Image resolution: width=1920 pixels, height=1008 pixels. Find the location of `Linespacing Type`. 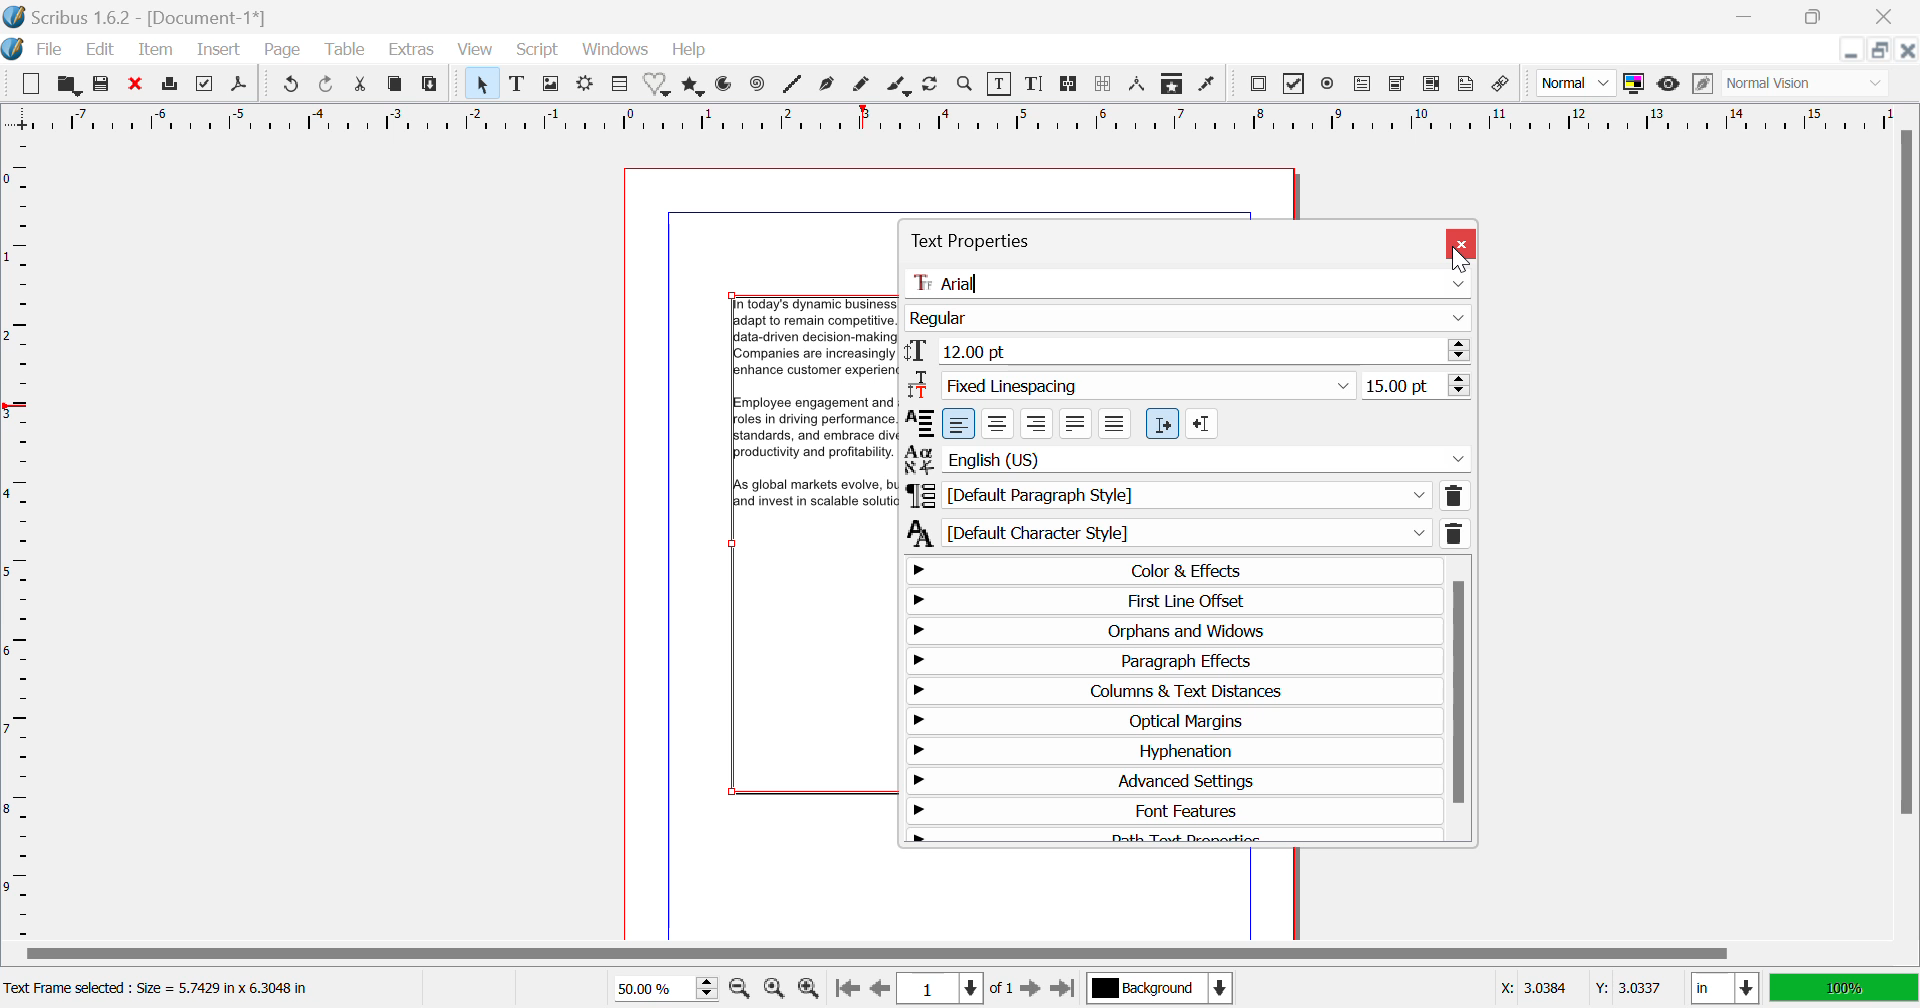

Linespacing Type is located at coordinates (1129, 389).